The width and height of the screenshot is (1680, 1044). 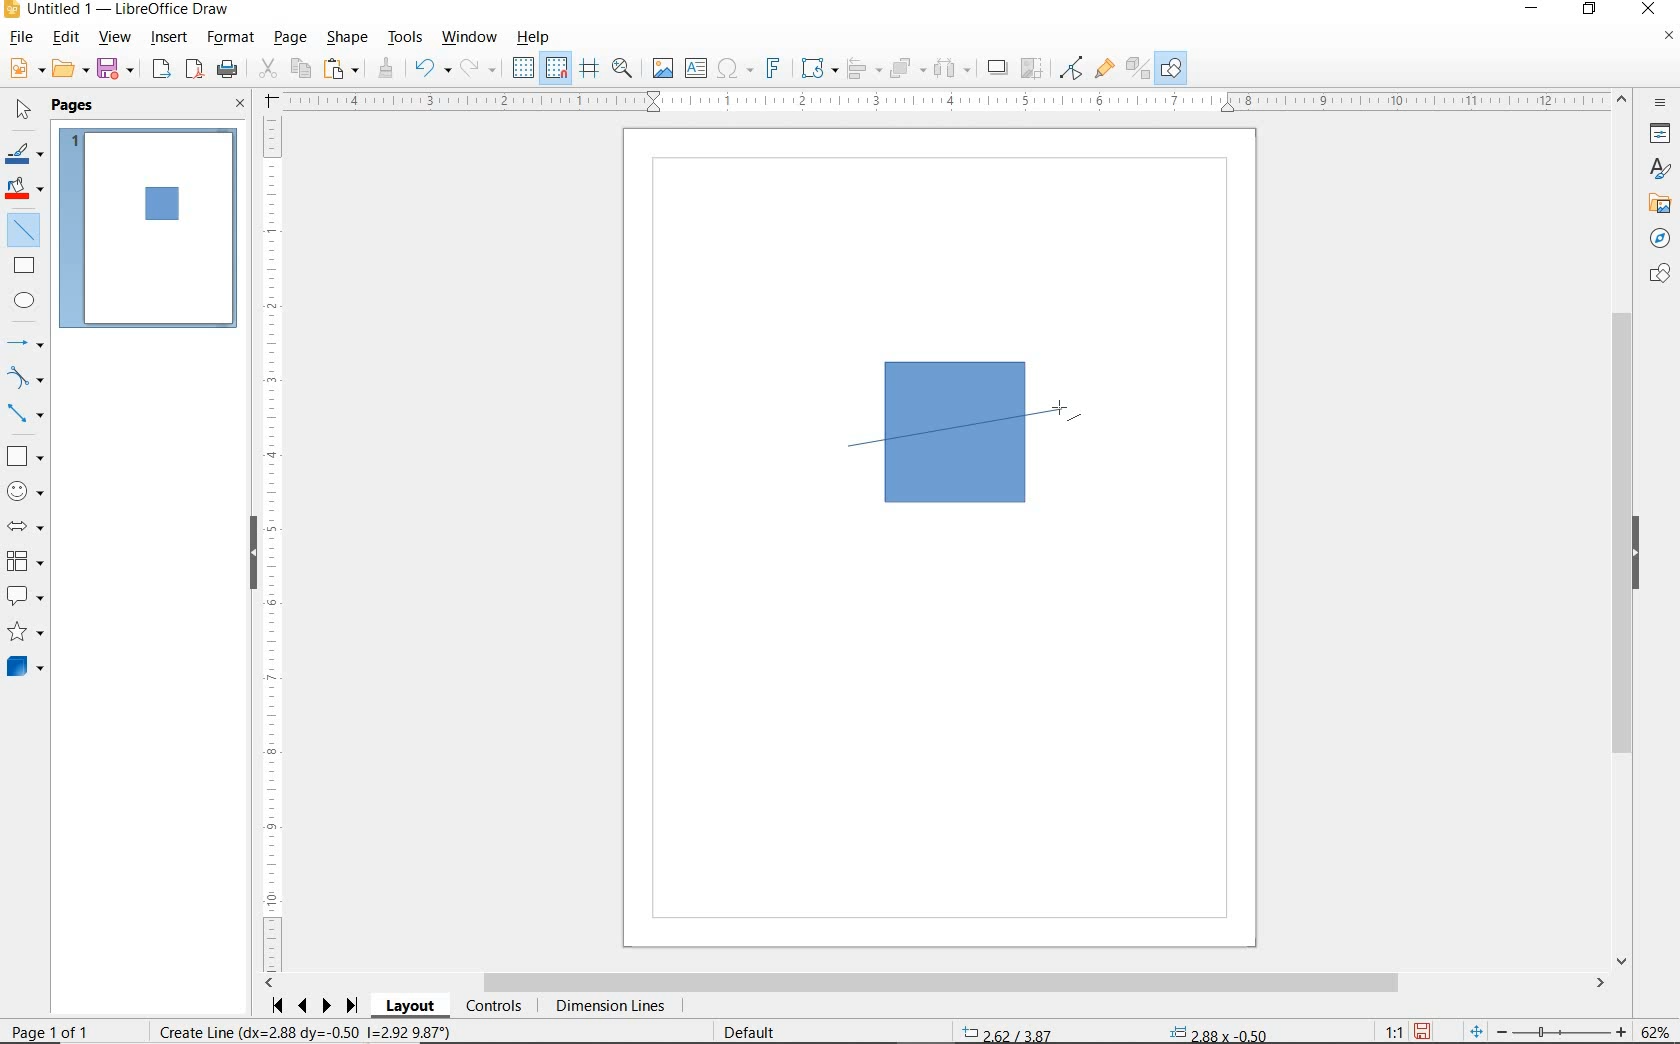 What do you see at coordinates (27, 230) in the screenshot?
I see `INSERT LINE` at bounding box center [27, 230].